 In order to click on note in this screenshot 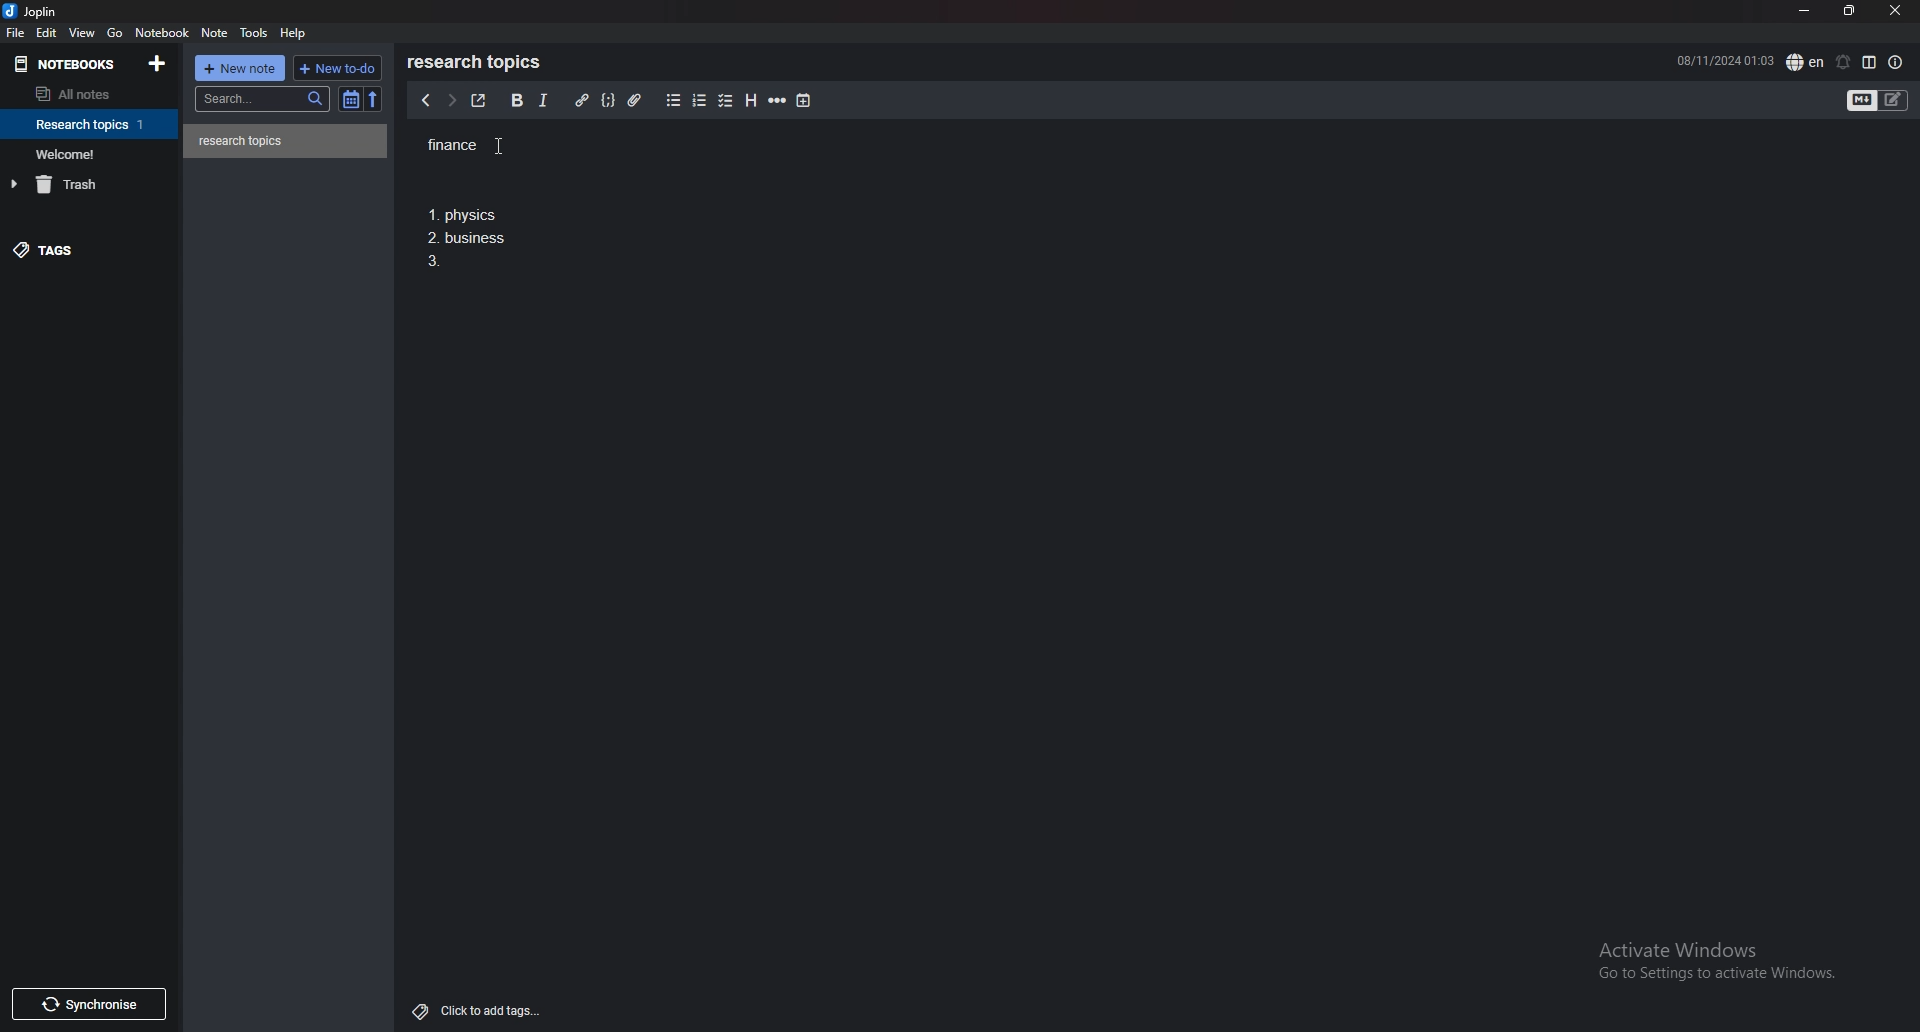, I will do `click(286, 141)`.